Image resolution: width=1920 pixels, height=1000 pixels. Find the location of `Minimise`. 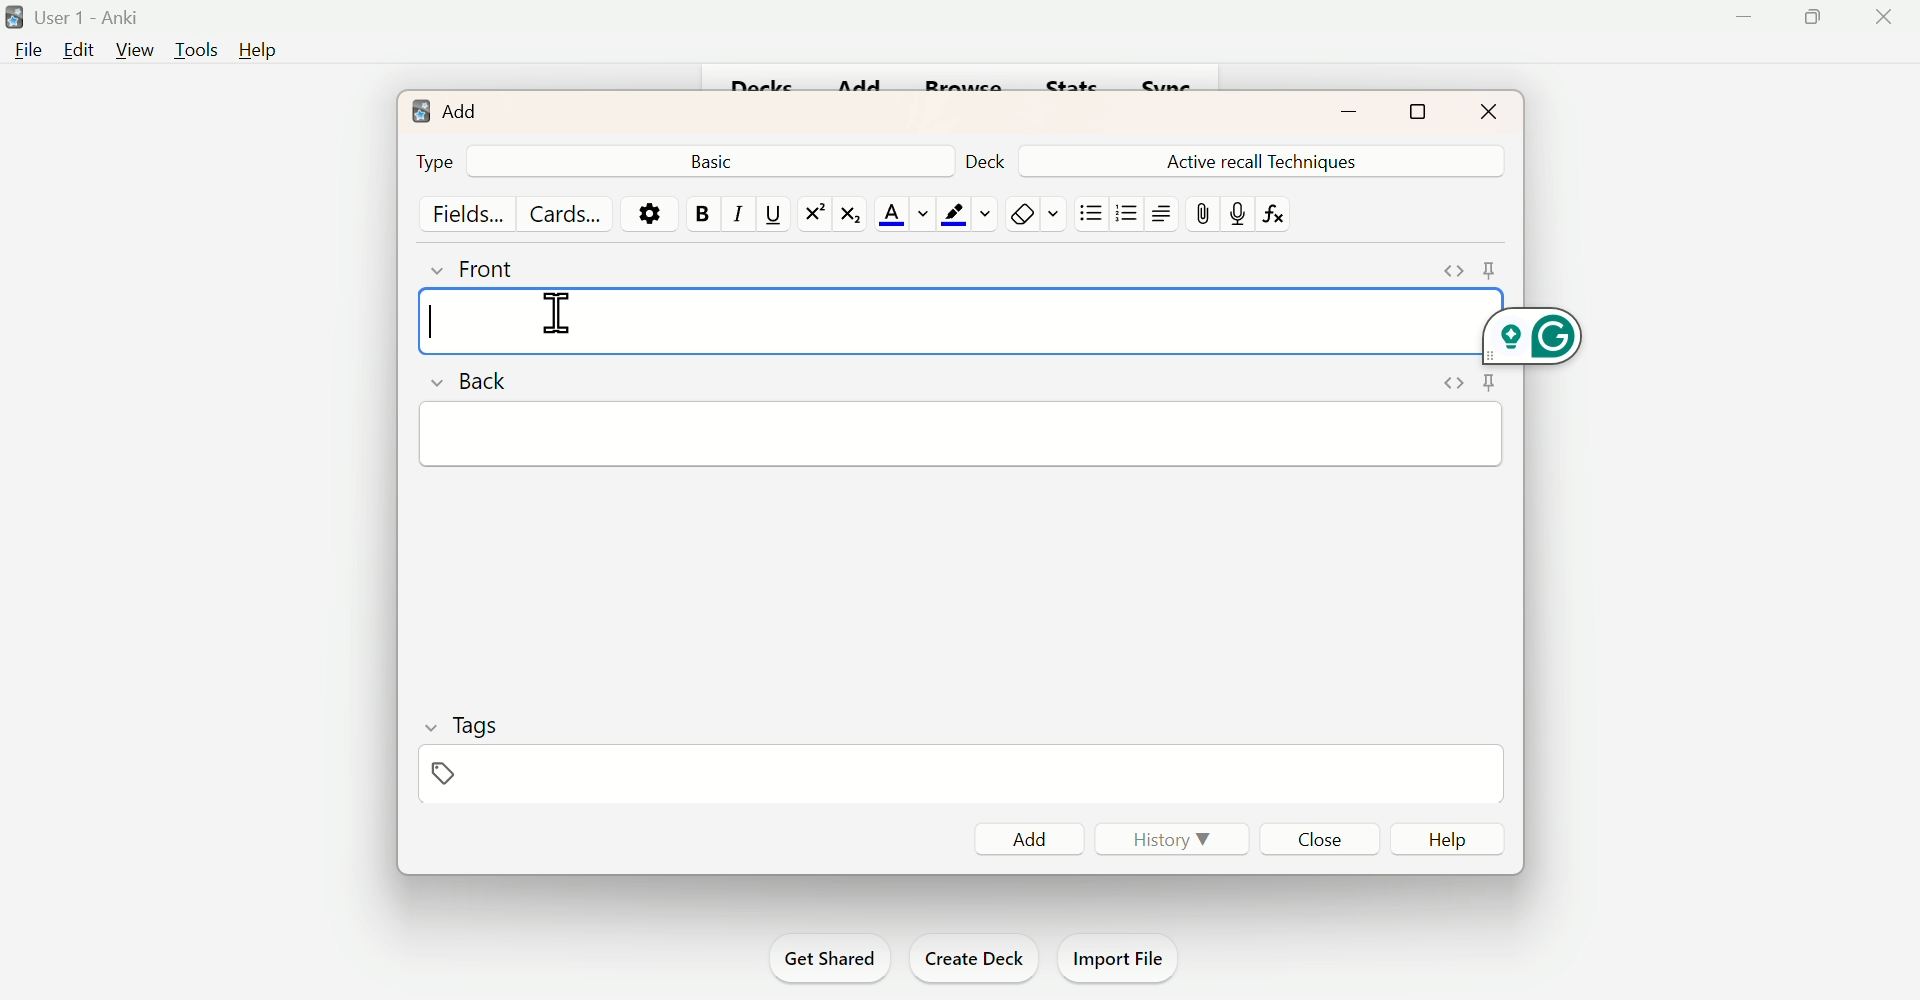

Minimise is located at coordinates (1744, 19).